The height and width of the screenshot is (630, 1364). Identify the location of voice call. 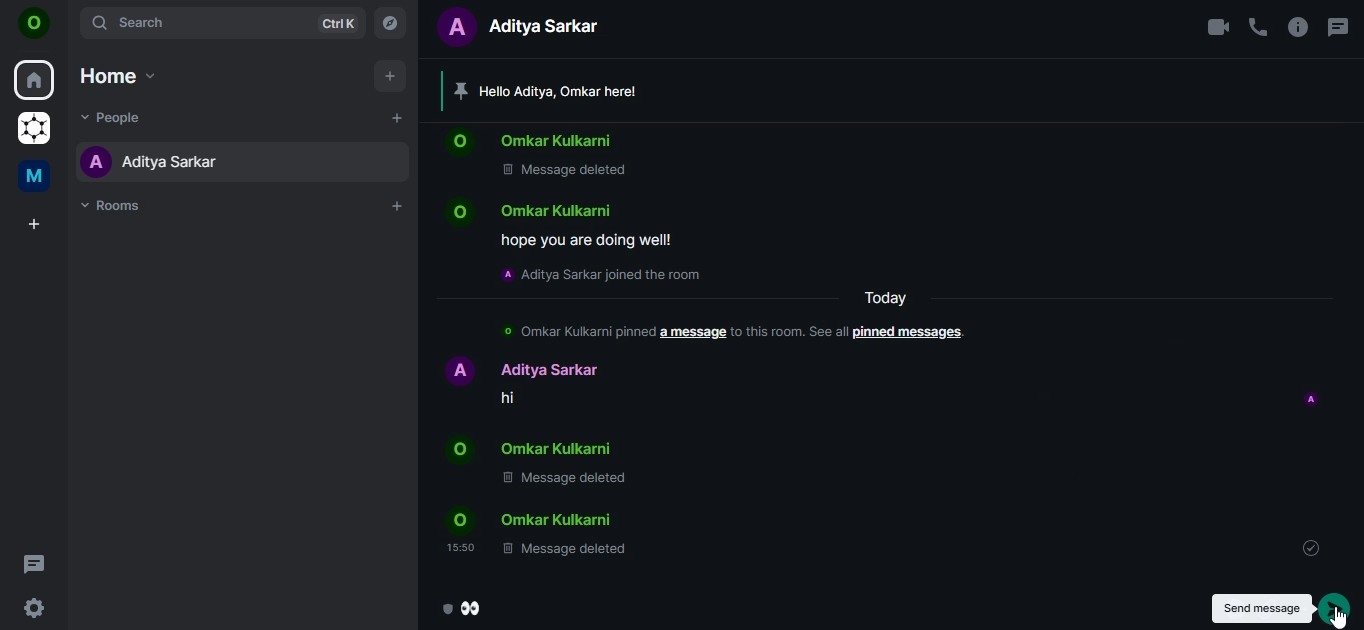
(1258, 26).